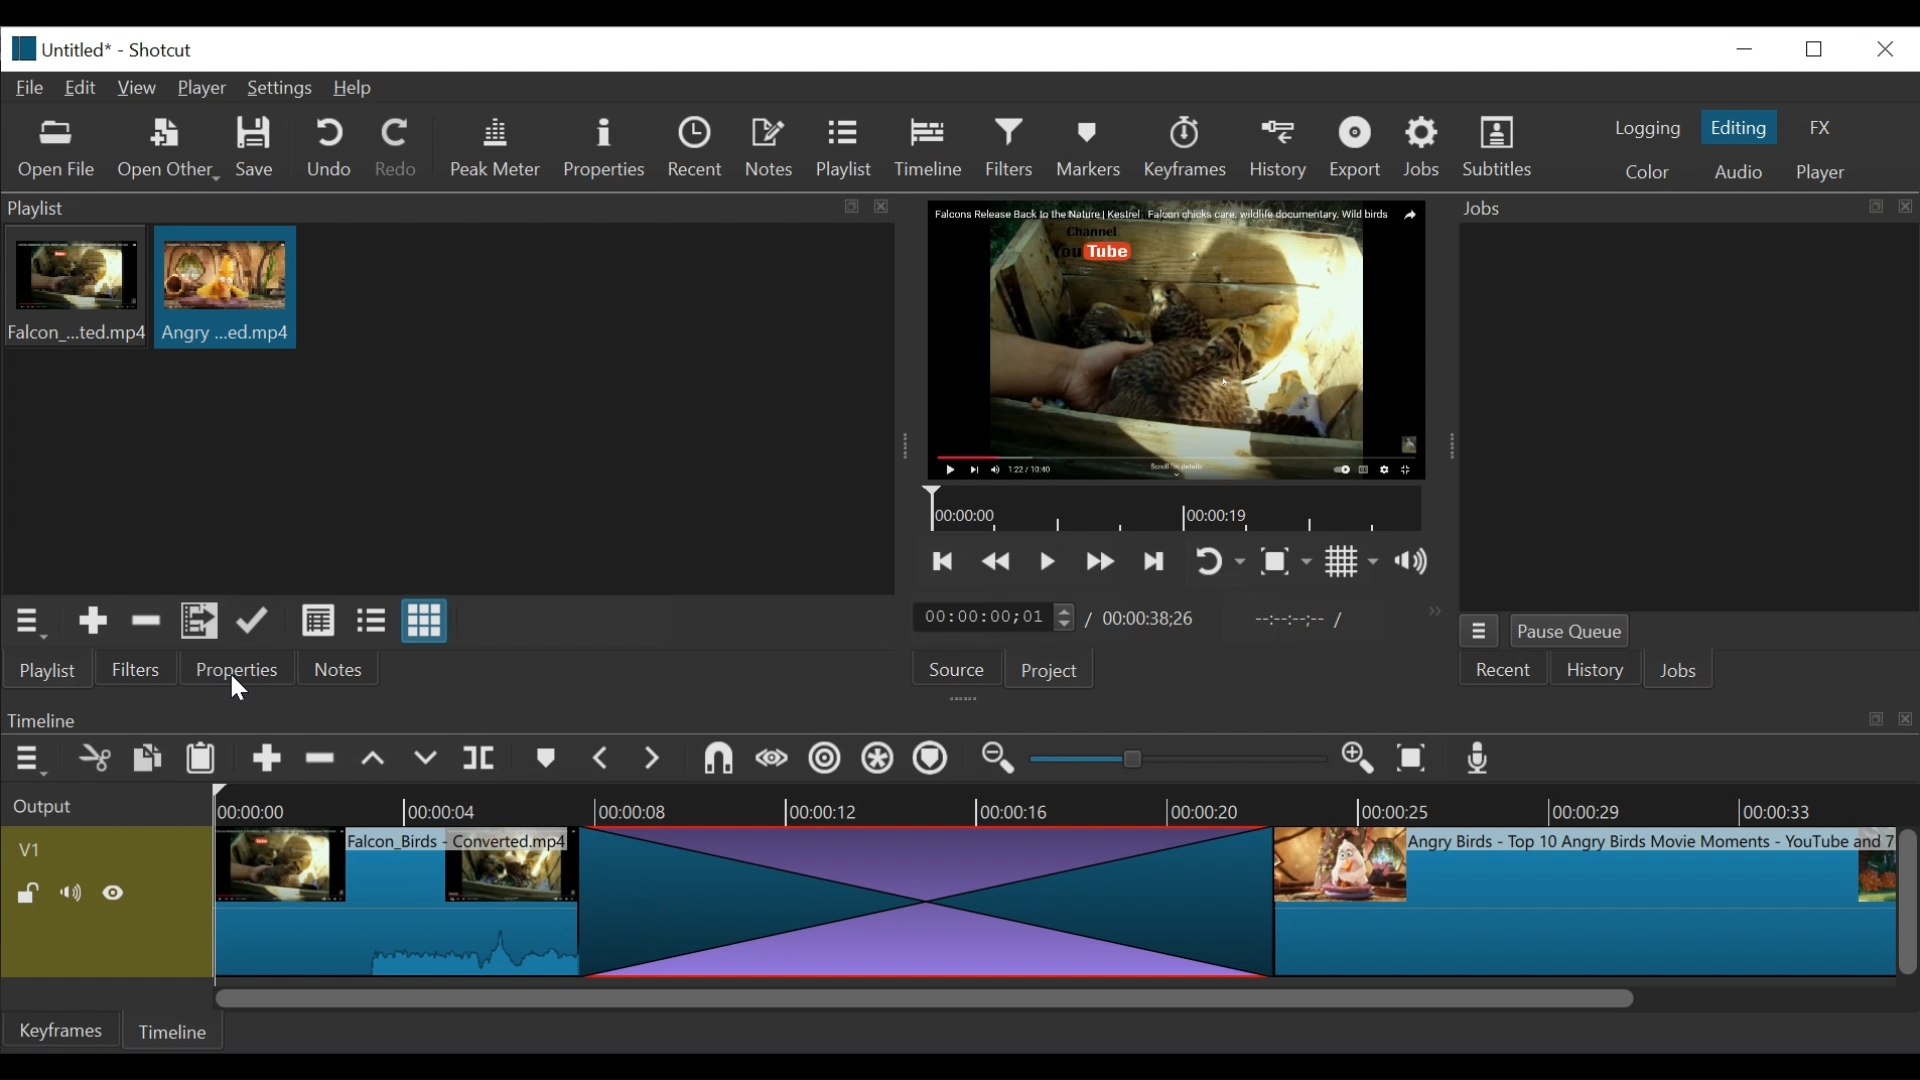 The height and width of the screenshot is (1080, 1920). I want to click on cut, so click(93, 760).